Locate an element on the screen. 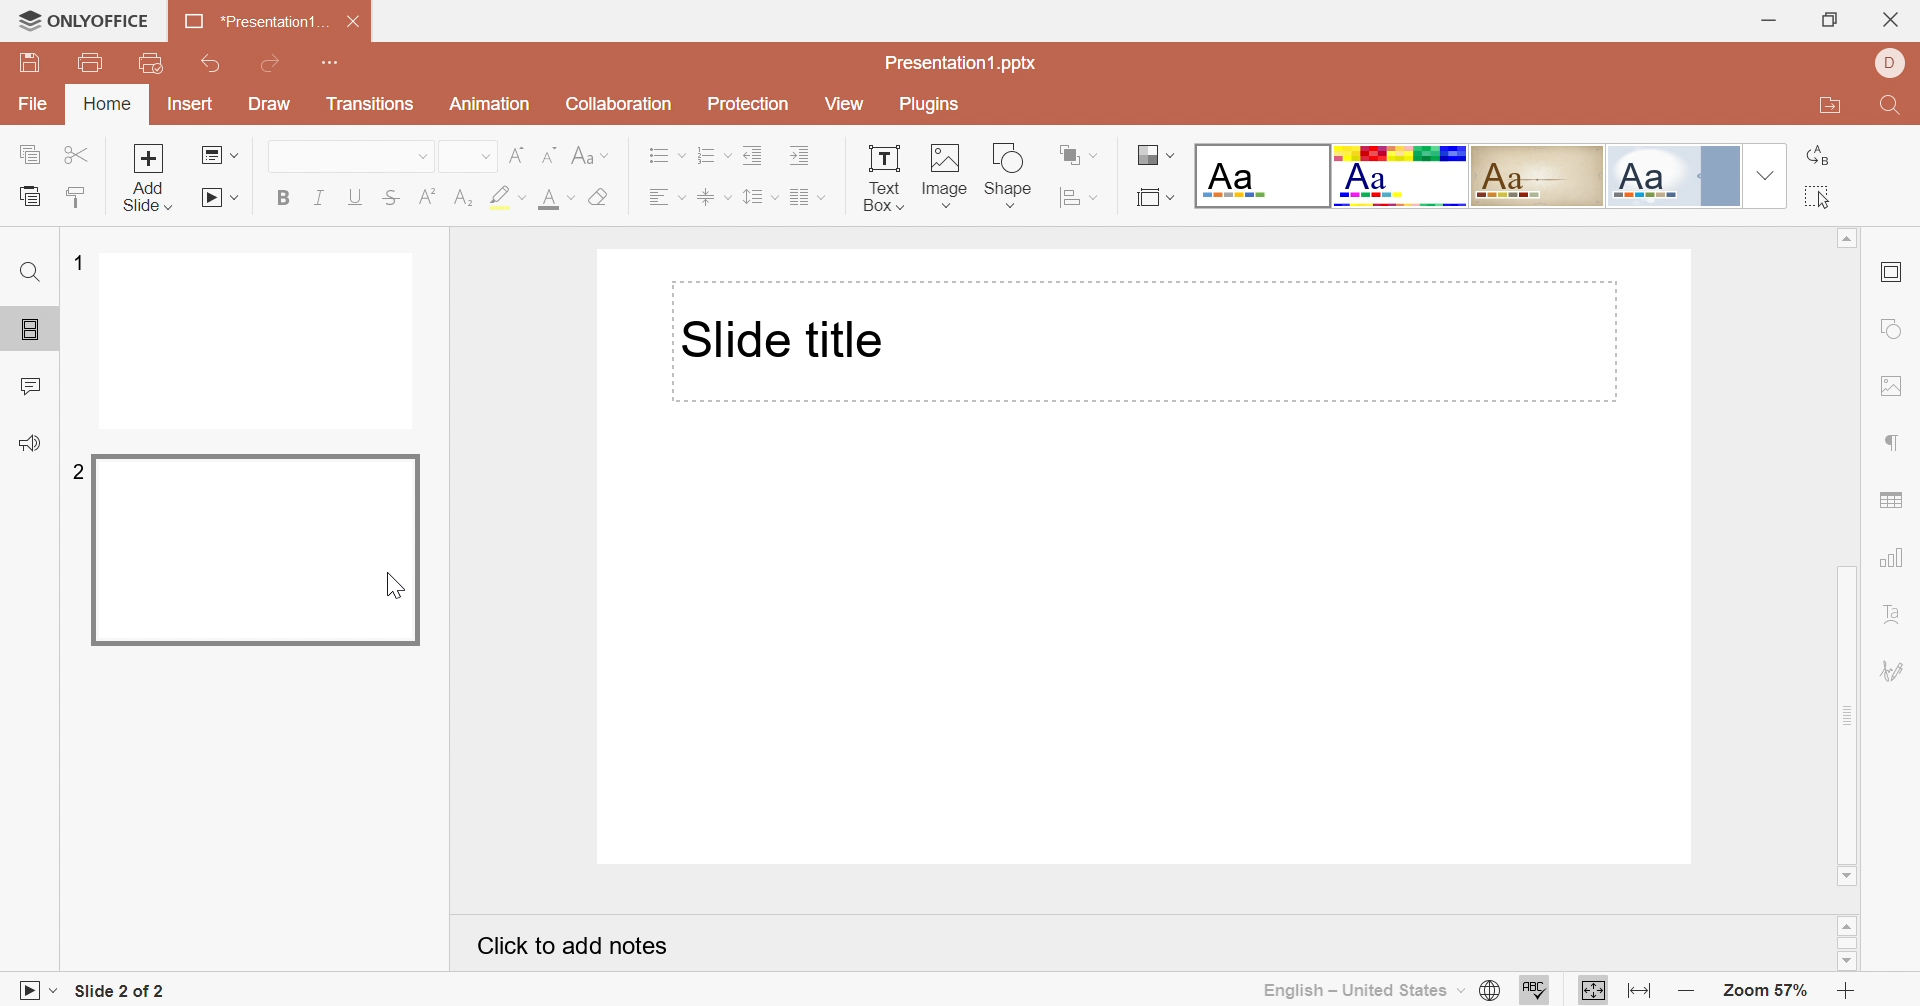 This screenshot has width=1920, height=1006. 2 is located at coordinates (77, 471).